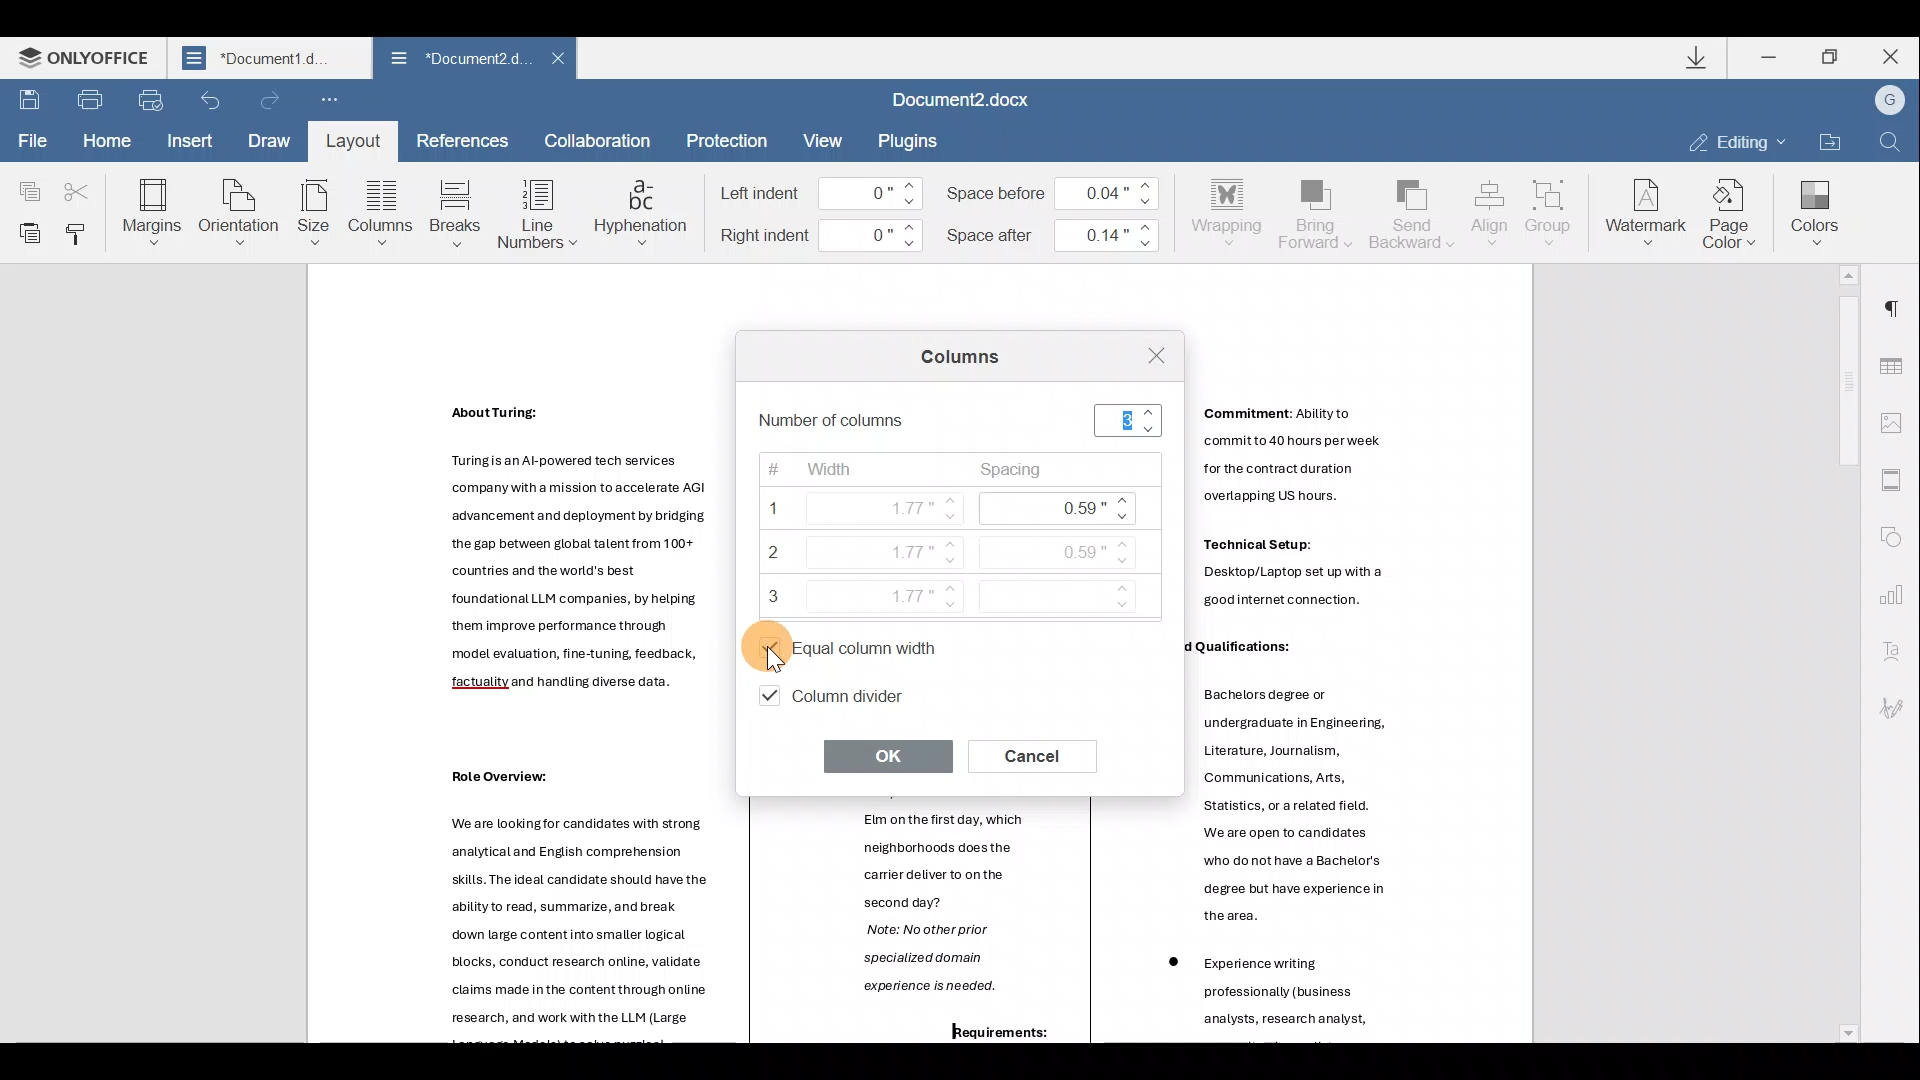 This screenshot has height=1080, width=1920. What do you see at coordinates (458, 63) in the screenshot?
I see `Document2.d` at bounding box center [458, 63].